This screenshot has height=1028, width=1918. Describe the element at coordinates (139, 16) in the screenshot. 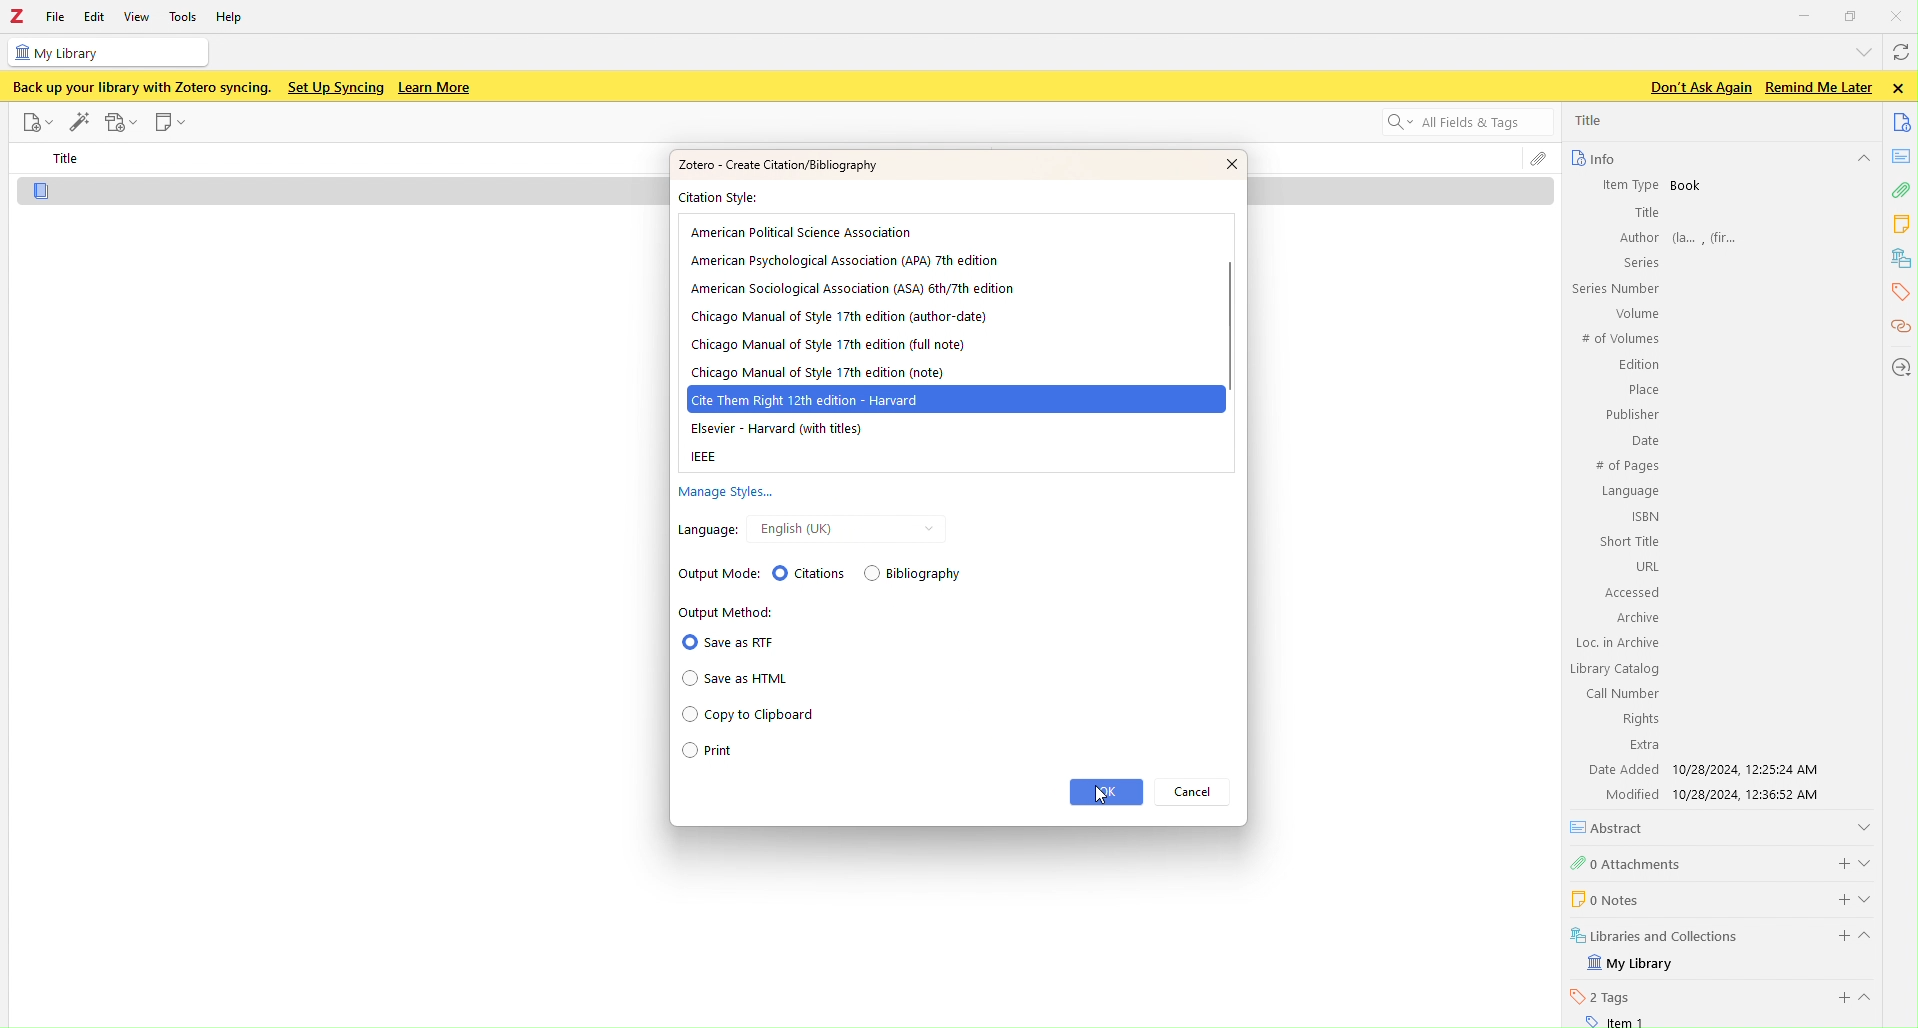

I see `View` at that location.